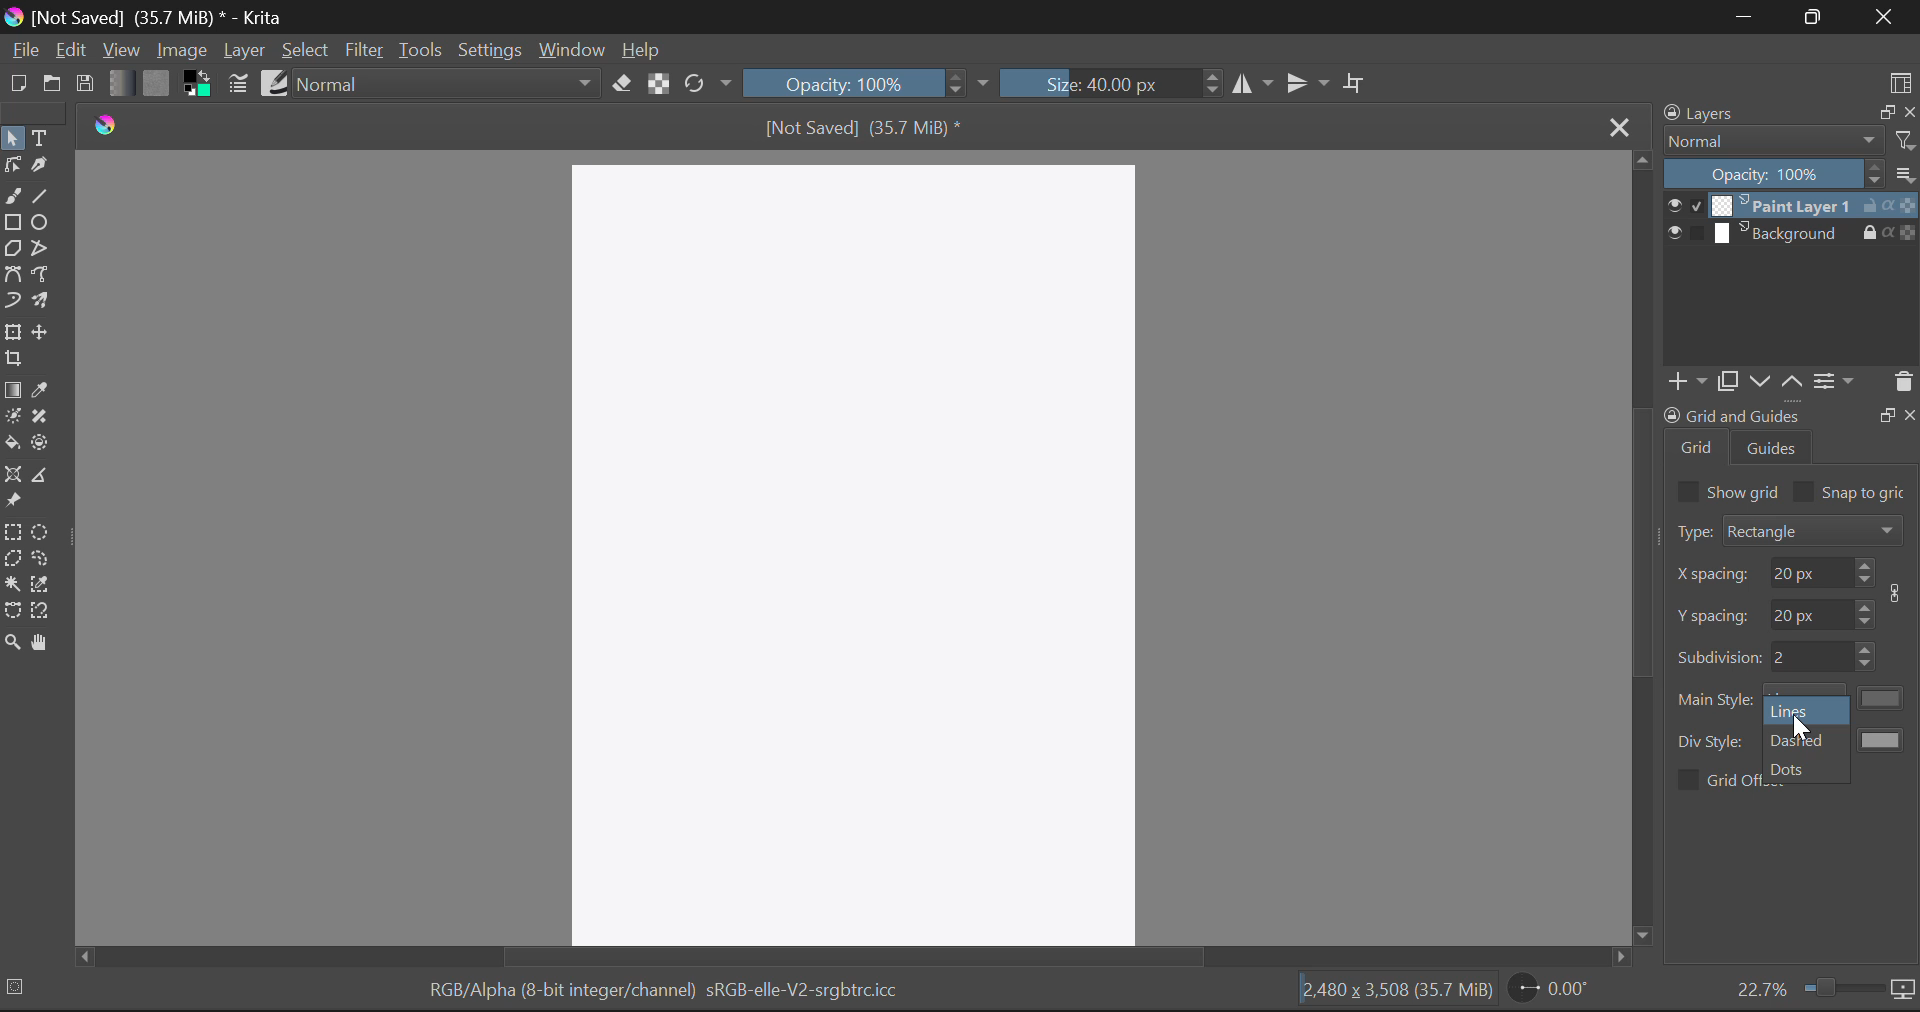 Image resolution: width=1920 pixels, height=1012 pixels. What do you see at coordinates (146, 17) in the screenshot?
I see `[Not Saved] (35.7 MiB) * - Krita` at bounding box center [146, 17].